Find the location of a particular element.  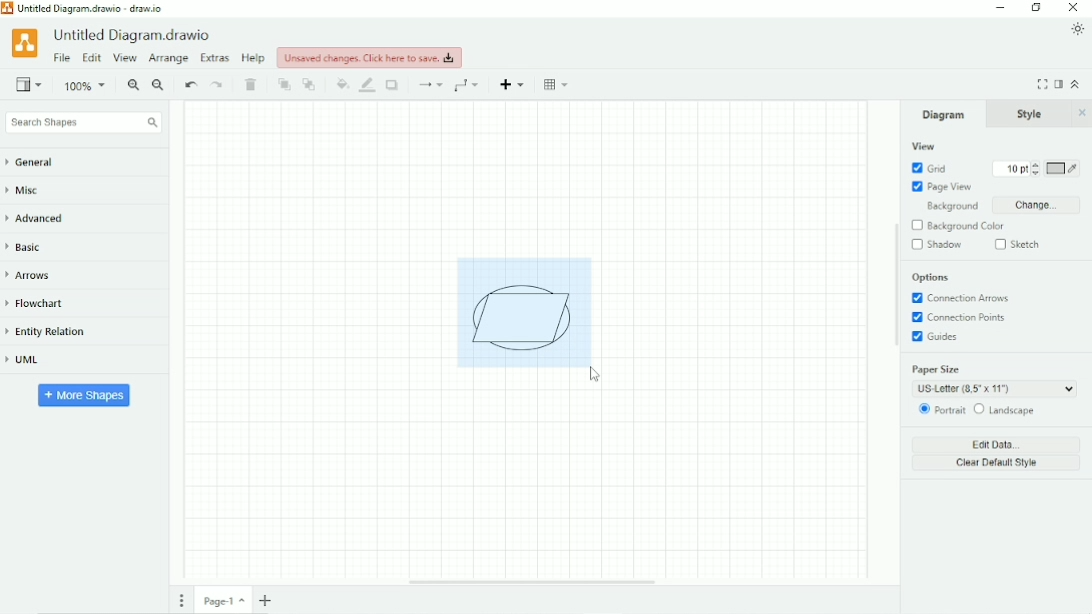

General is located at coordinates (40, 163).